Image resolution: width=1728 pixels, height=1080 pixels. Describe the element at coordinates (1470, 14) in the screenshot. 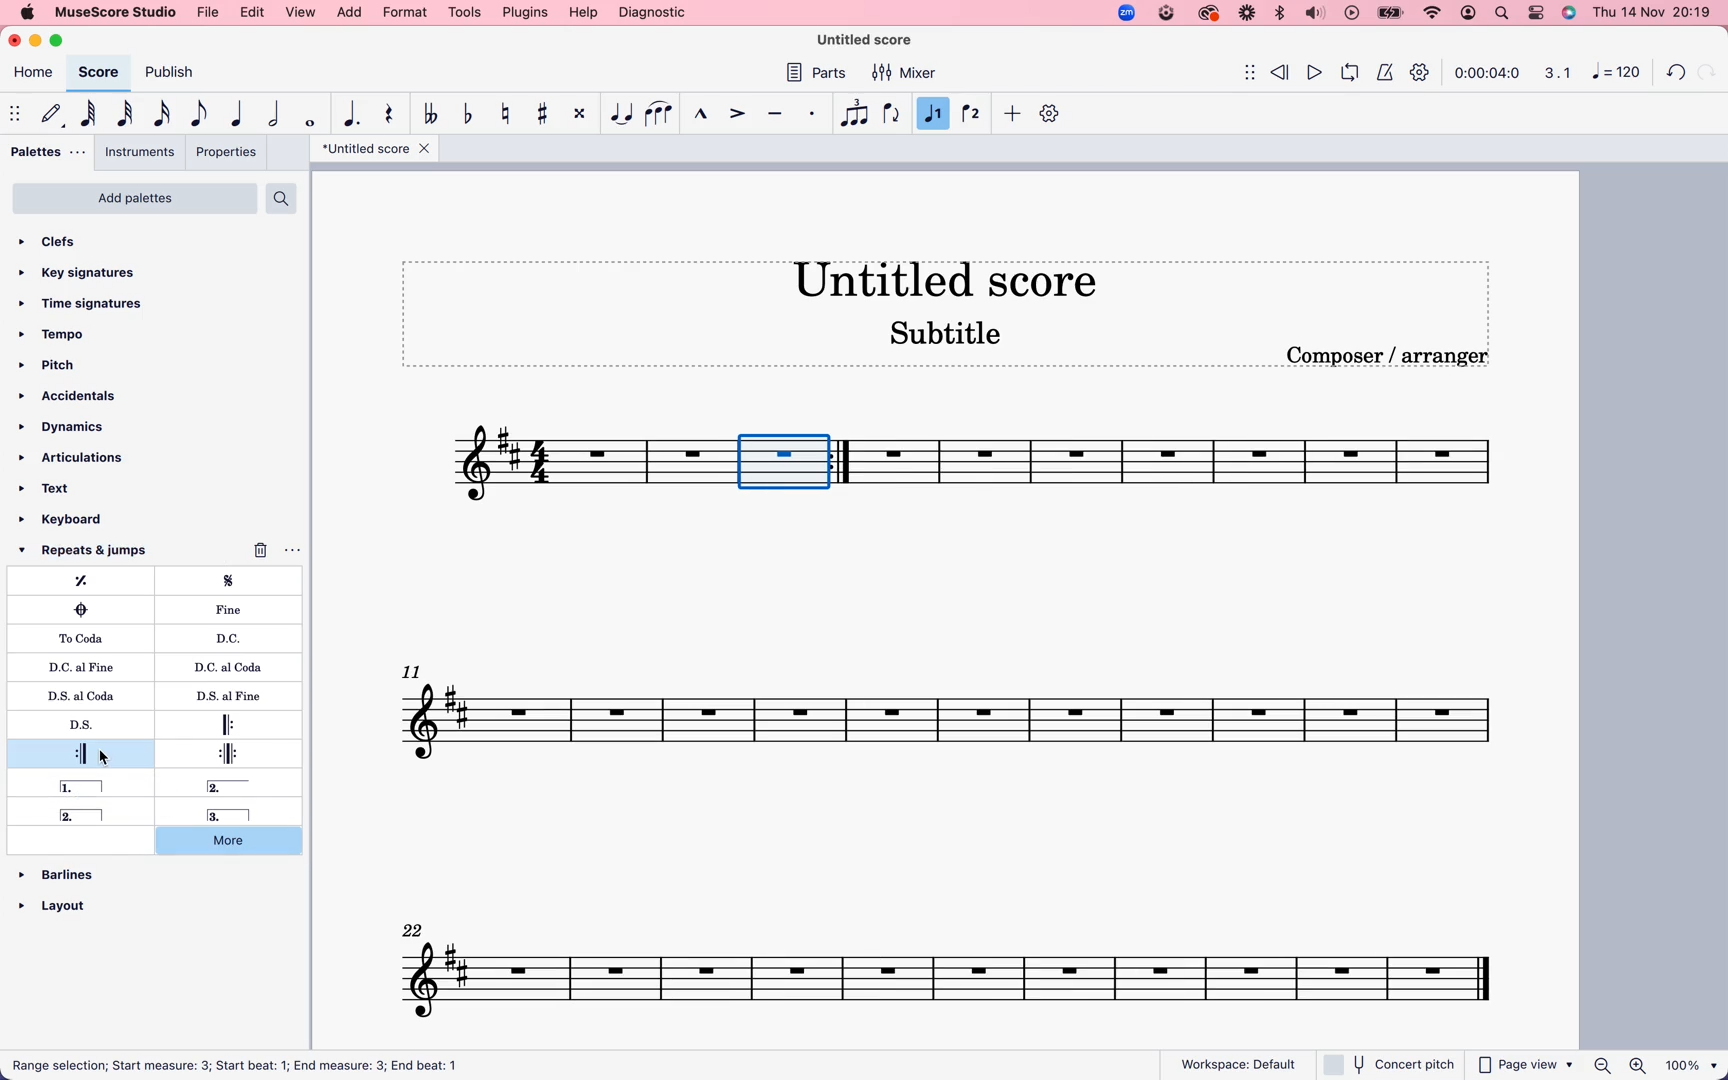

I see `profile` at that location.